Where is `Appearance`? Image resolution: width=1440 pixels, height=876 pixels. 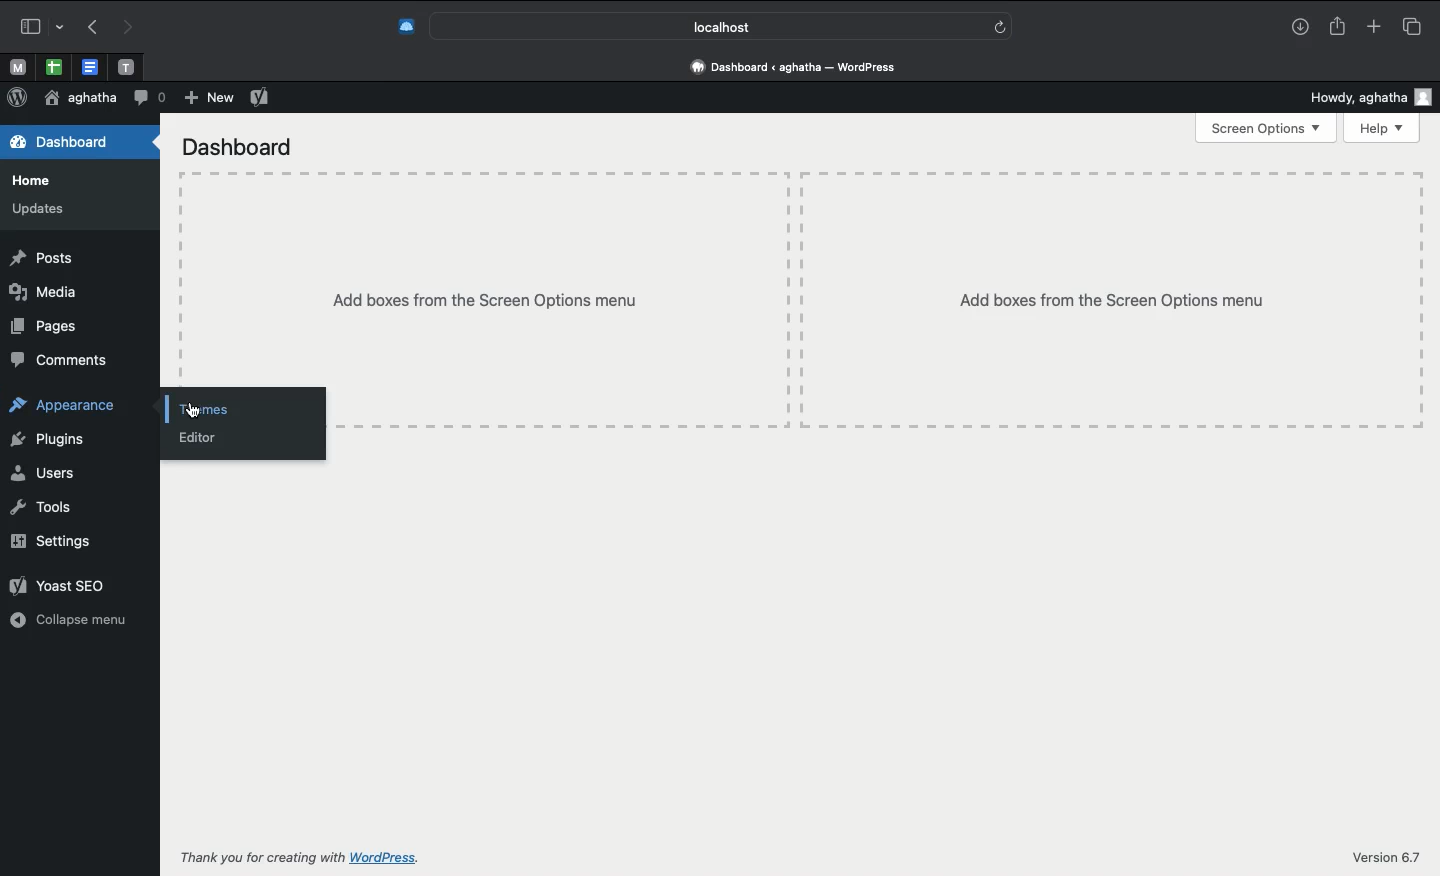
Appearance is located at coordinates (70, 407).